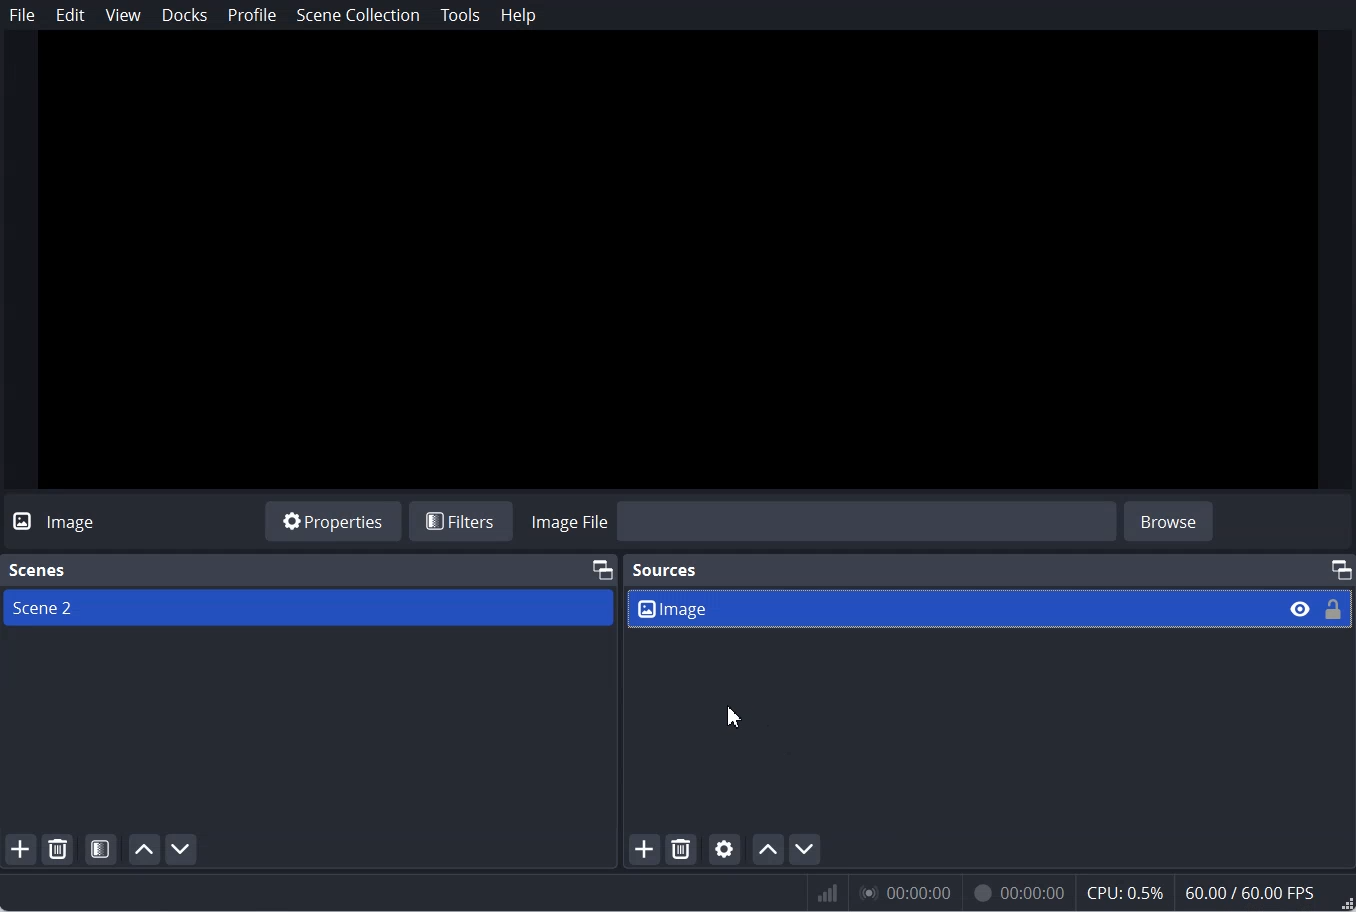 Image resolution: width=1356 pixels, height=912 pixels. I want to click on Numeric results, so click(1080, 892).